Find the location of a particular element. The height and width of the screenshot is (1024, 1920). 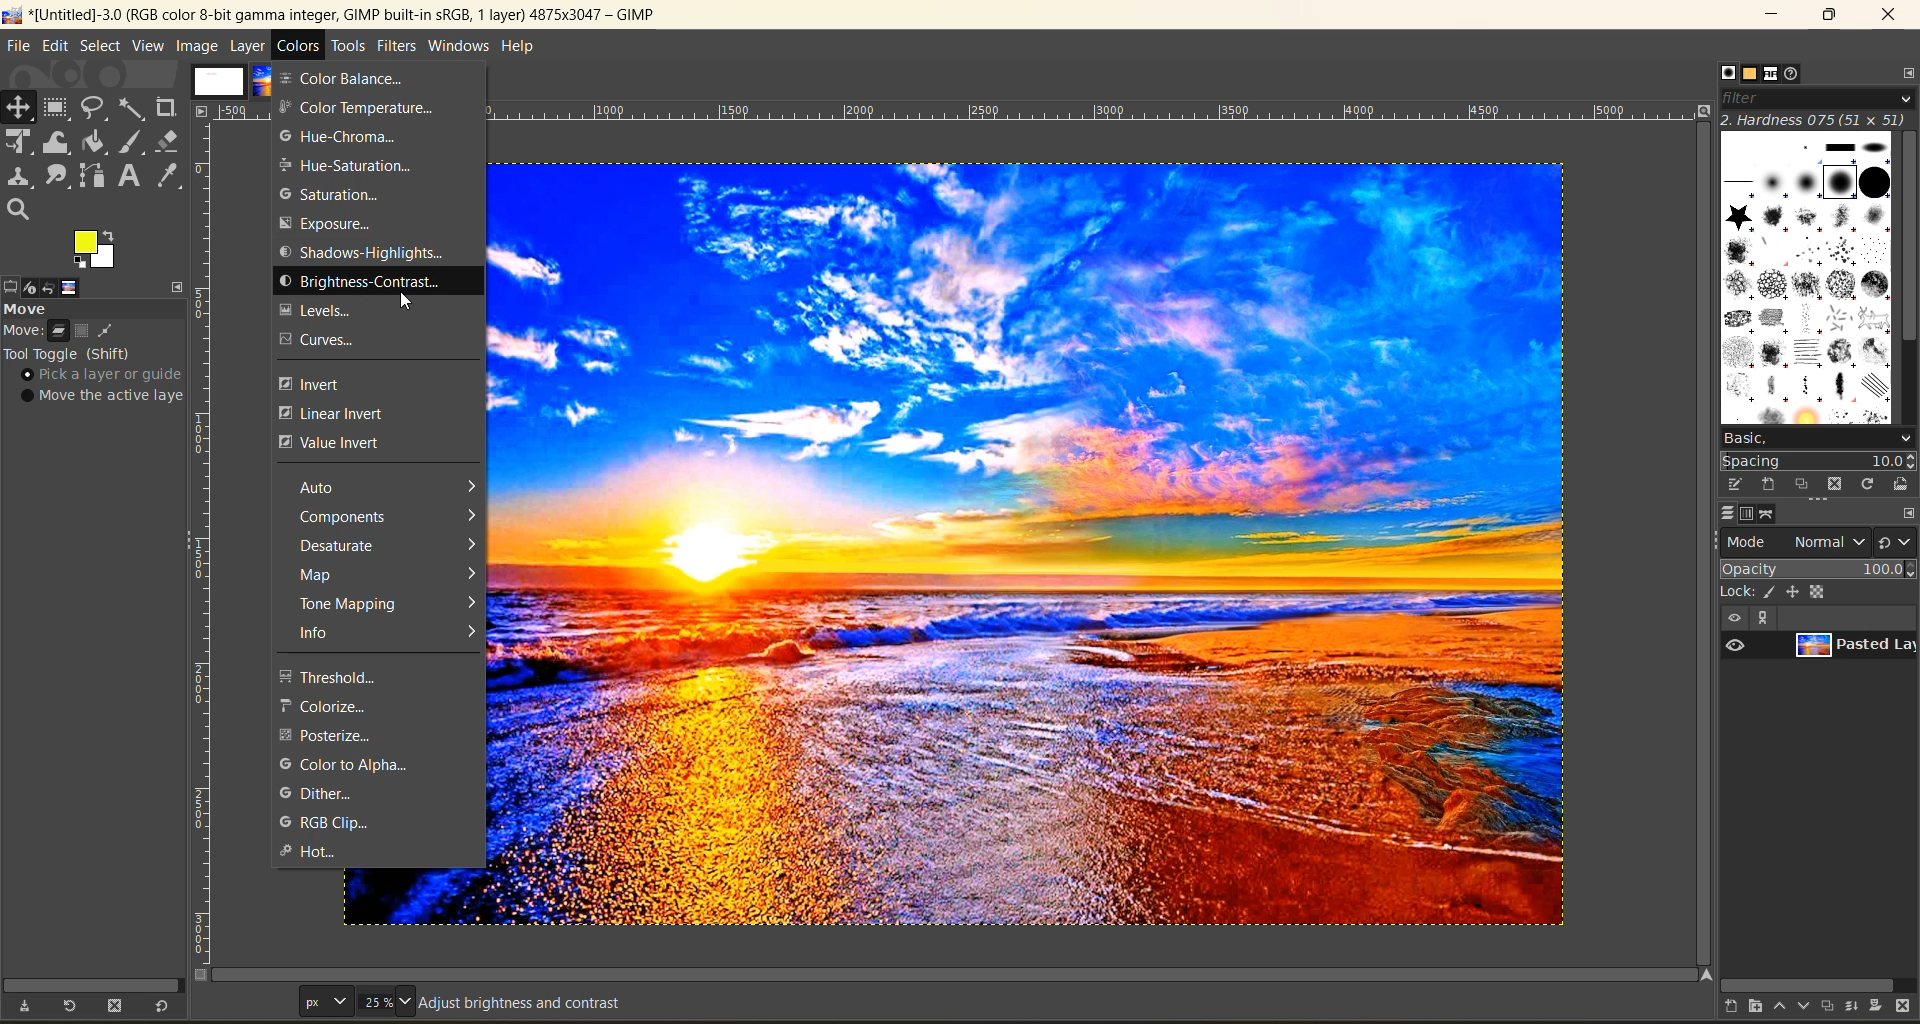

add a mask is located at coordinates (1882, 1009).